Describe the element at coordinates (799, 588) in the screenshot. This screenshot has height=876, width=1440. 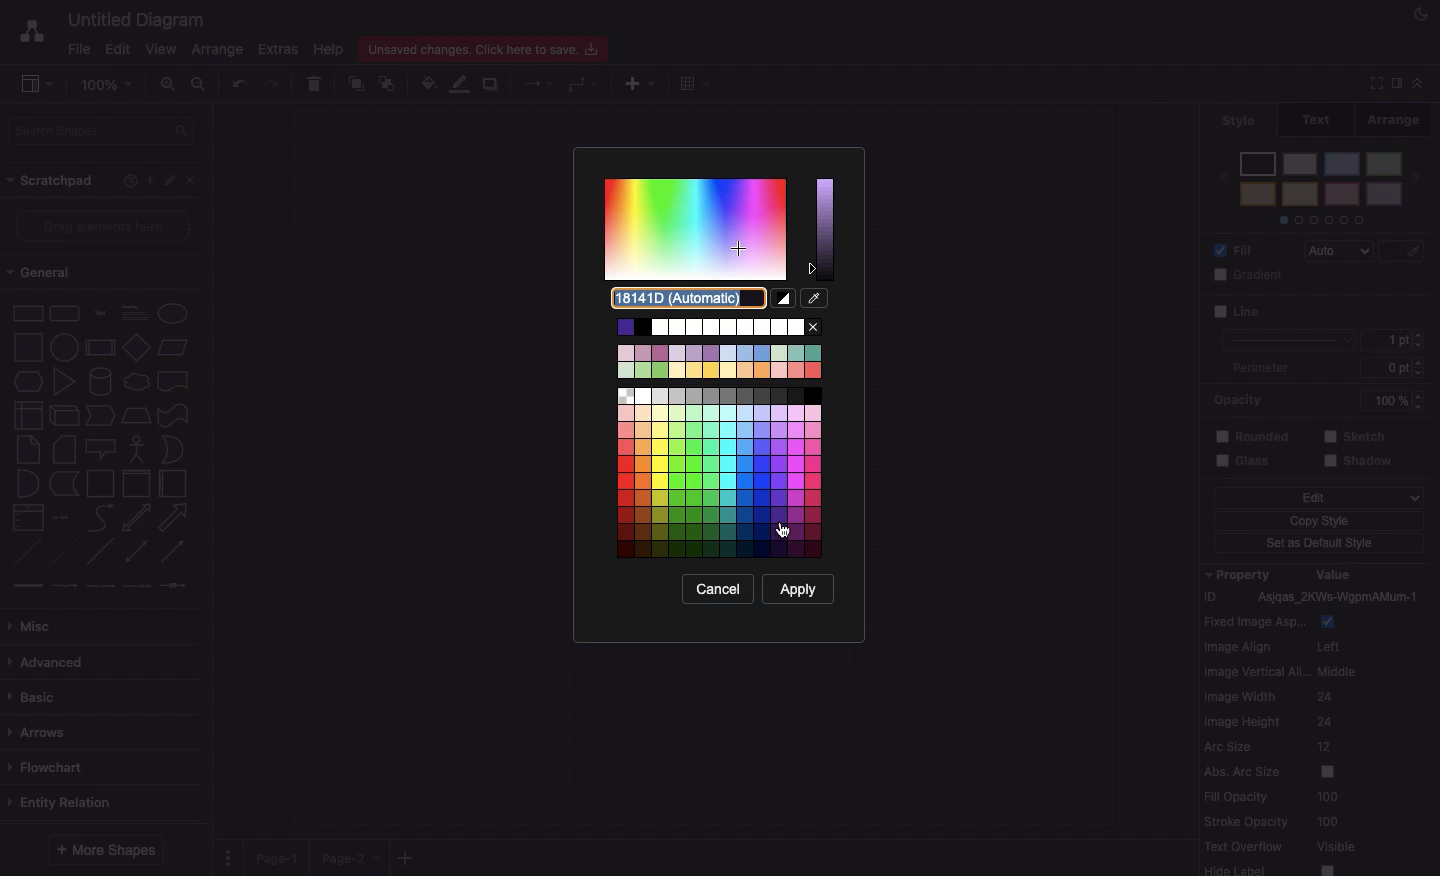
I see `Apply` at that location.